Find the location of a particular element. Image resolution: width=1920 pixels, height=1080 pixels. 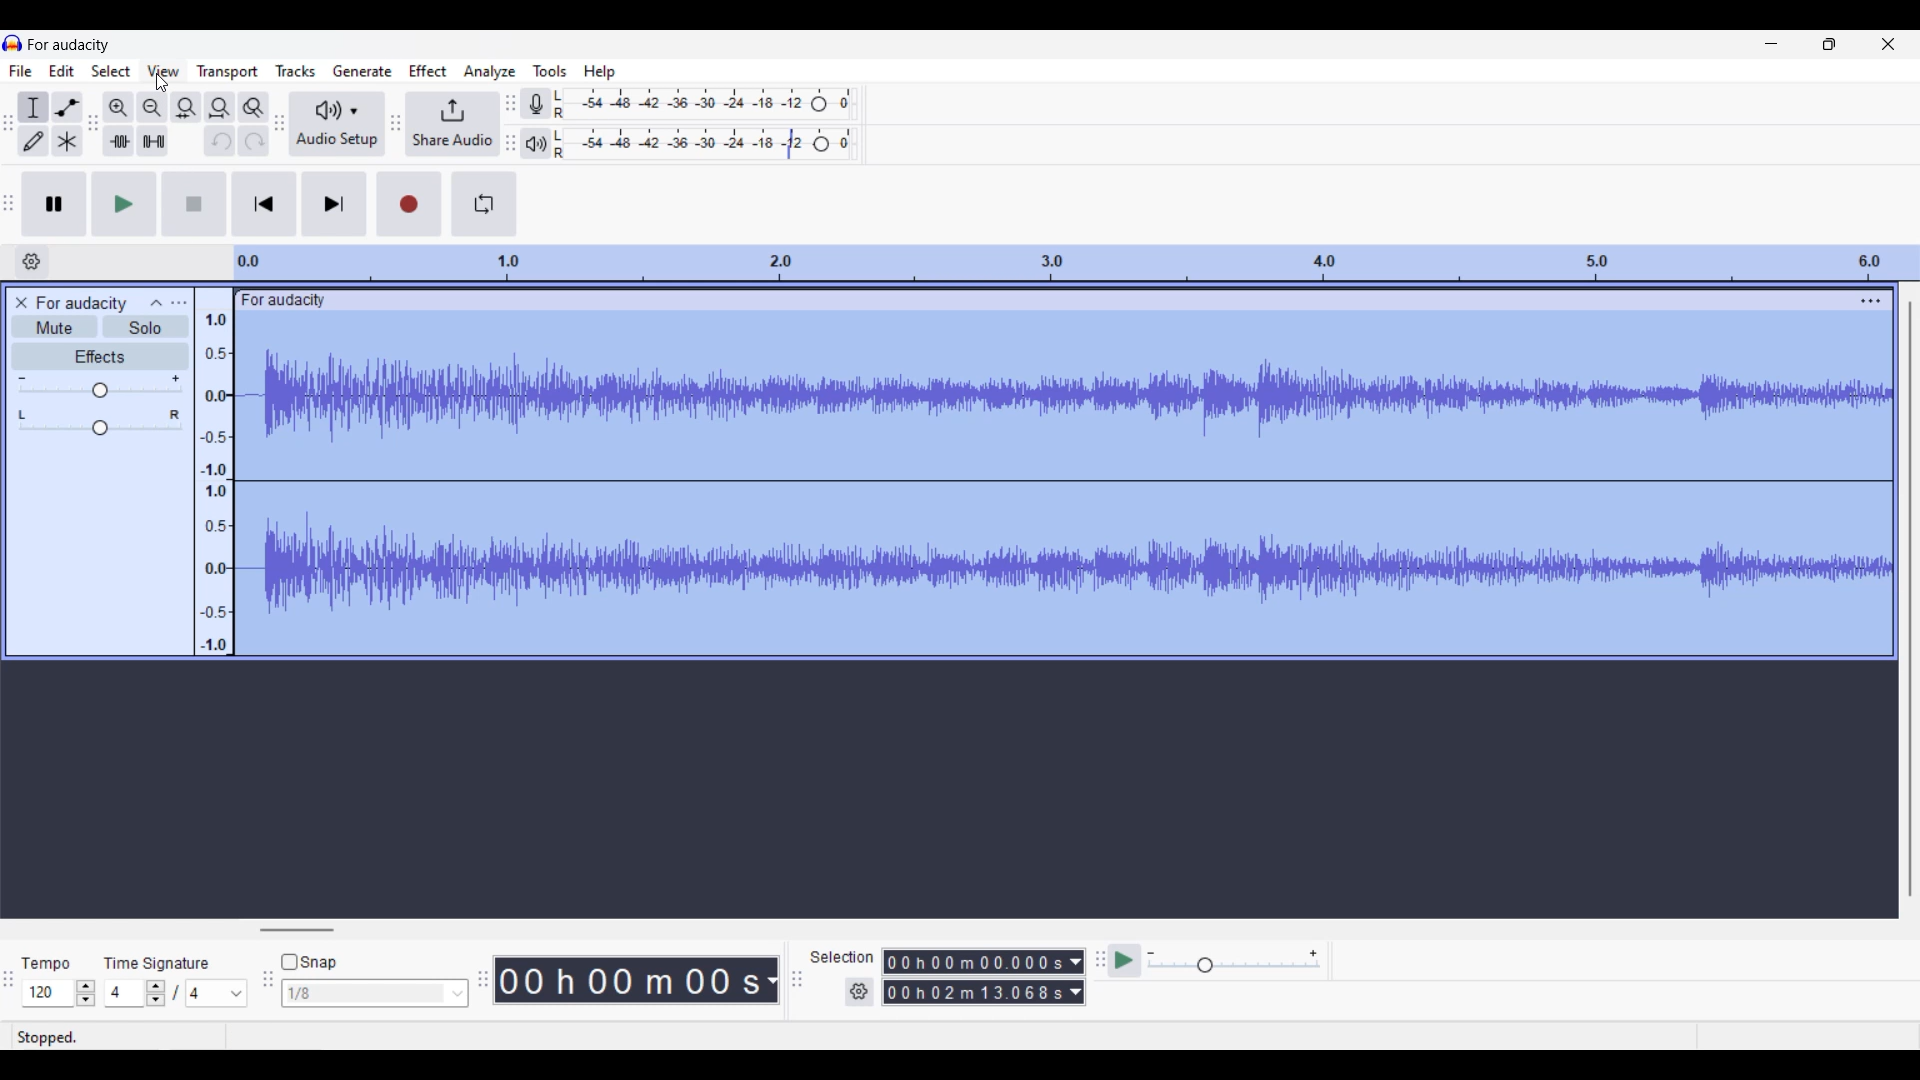

Edit menu is located at coordinates (62, 71).